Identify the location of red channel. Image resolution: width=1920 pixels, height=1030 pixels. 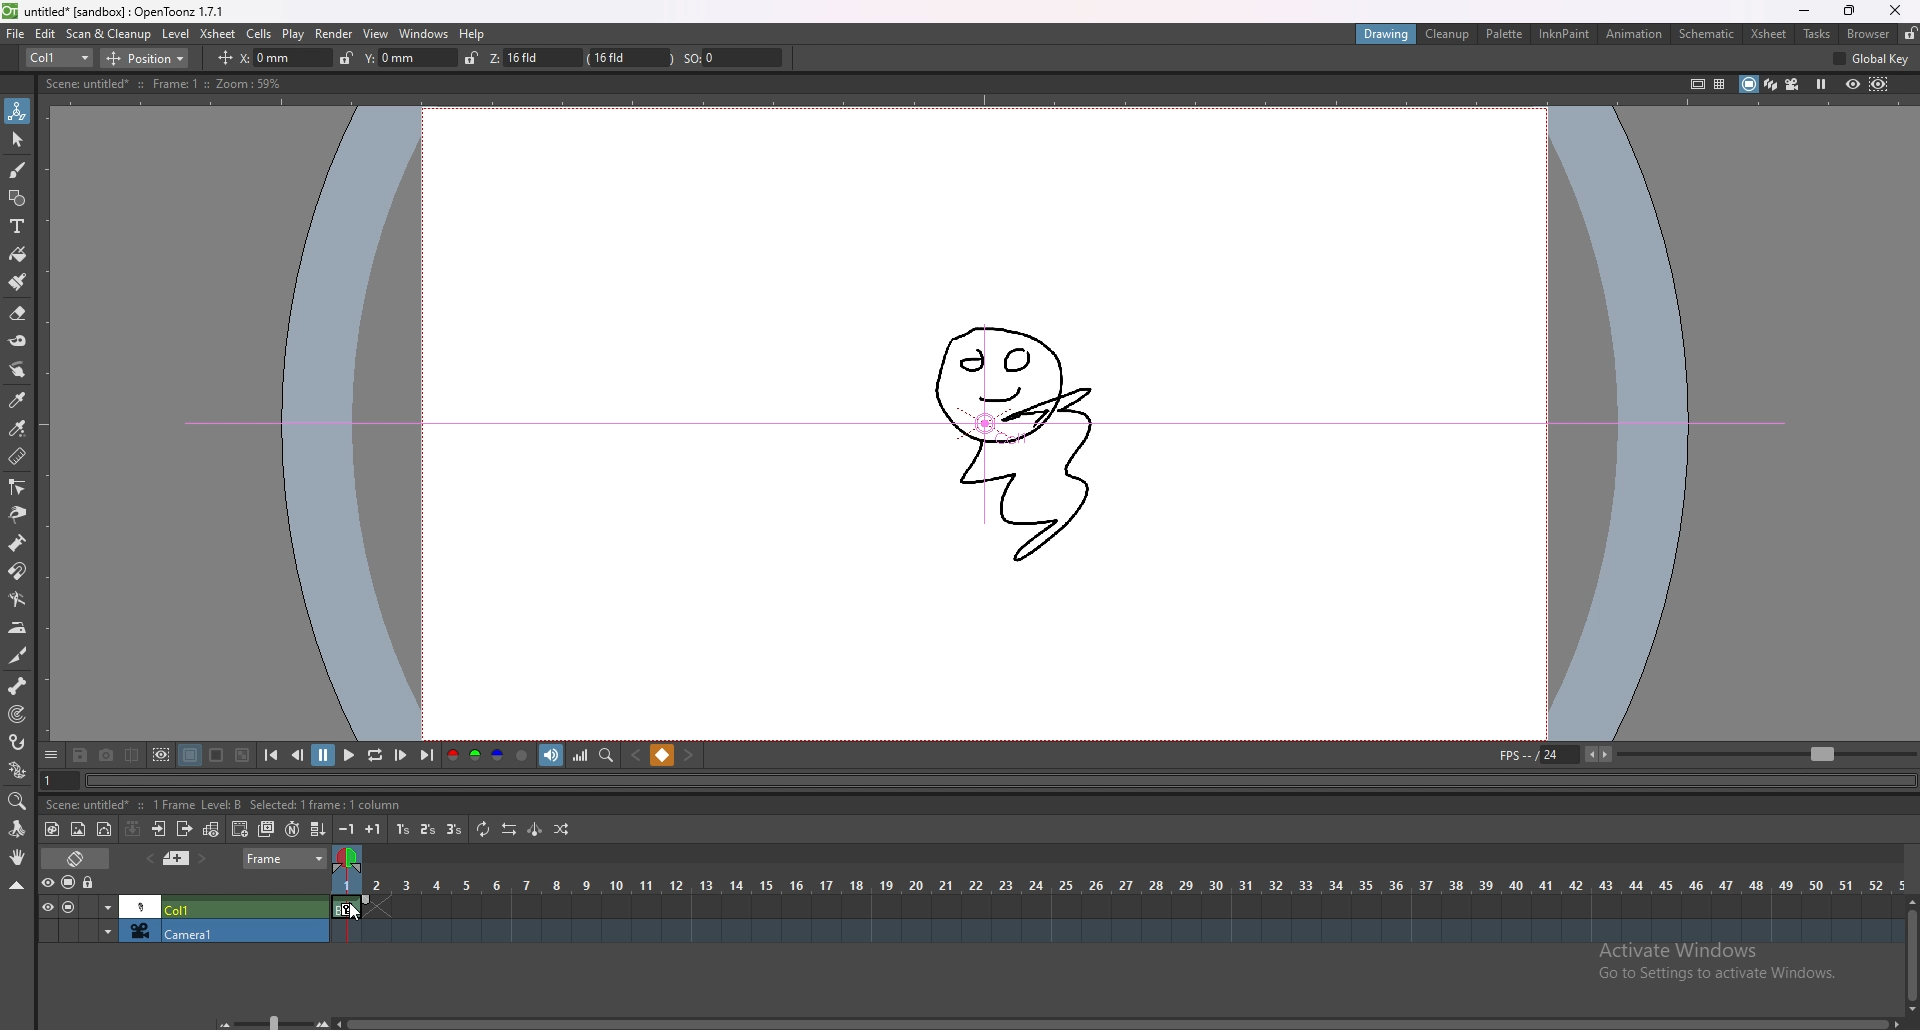
(453, 755).